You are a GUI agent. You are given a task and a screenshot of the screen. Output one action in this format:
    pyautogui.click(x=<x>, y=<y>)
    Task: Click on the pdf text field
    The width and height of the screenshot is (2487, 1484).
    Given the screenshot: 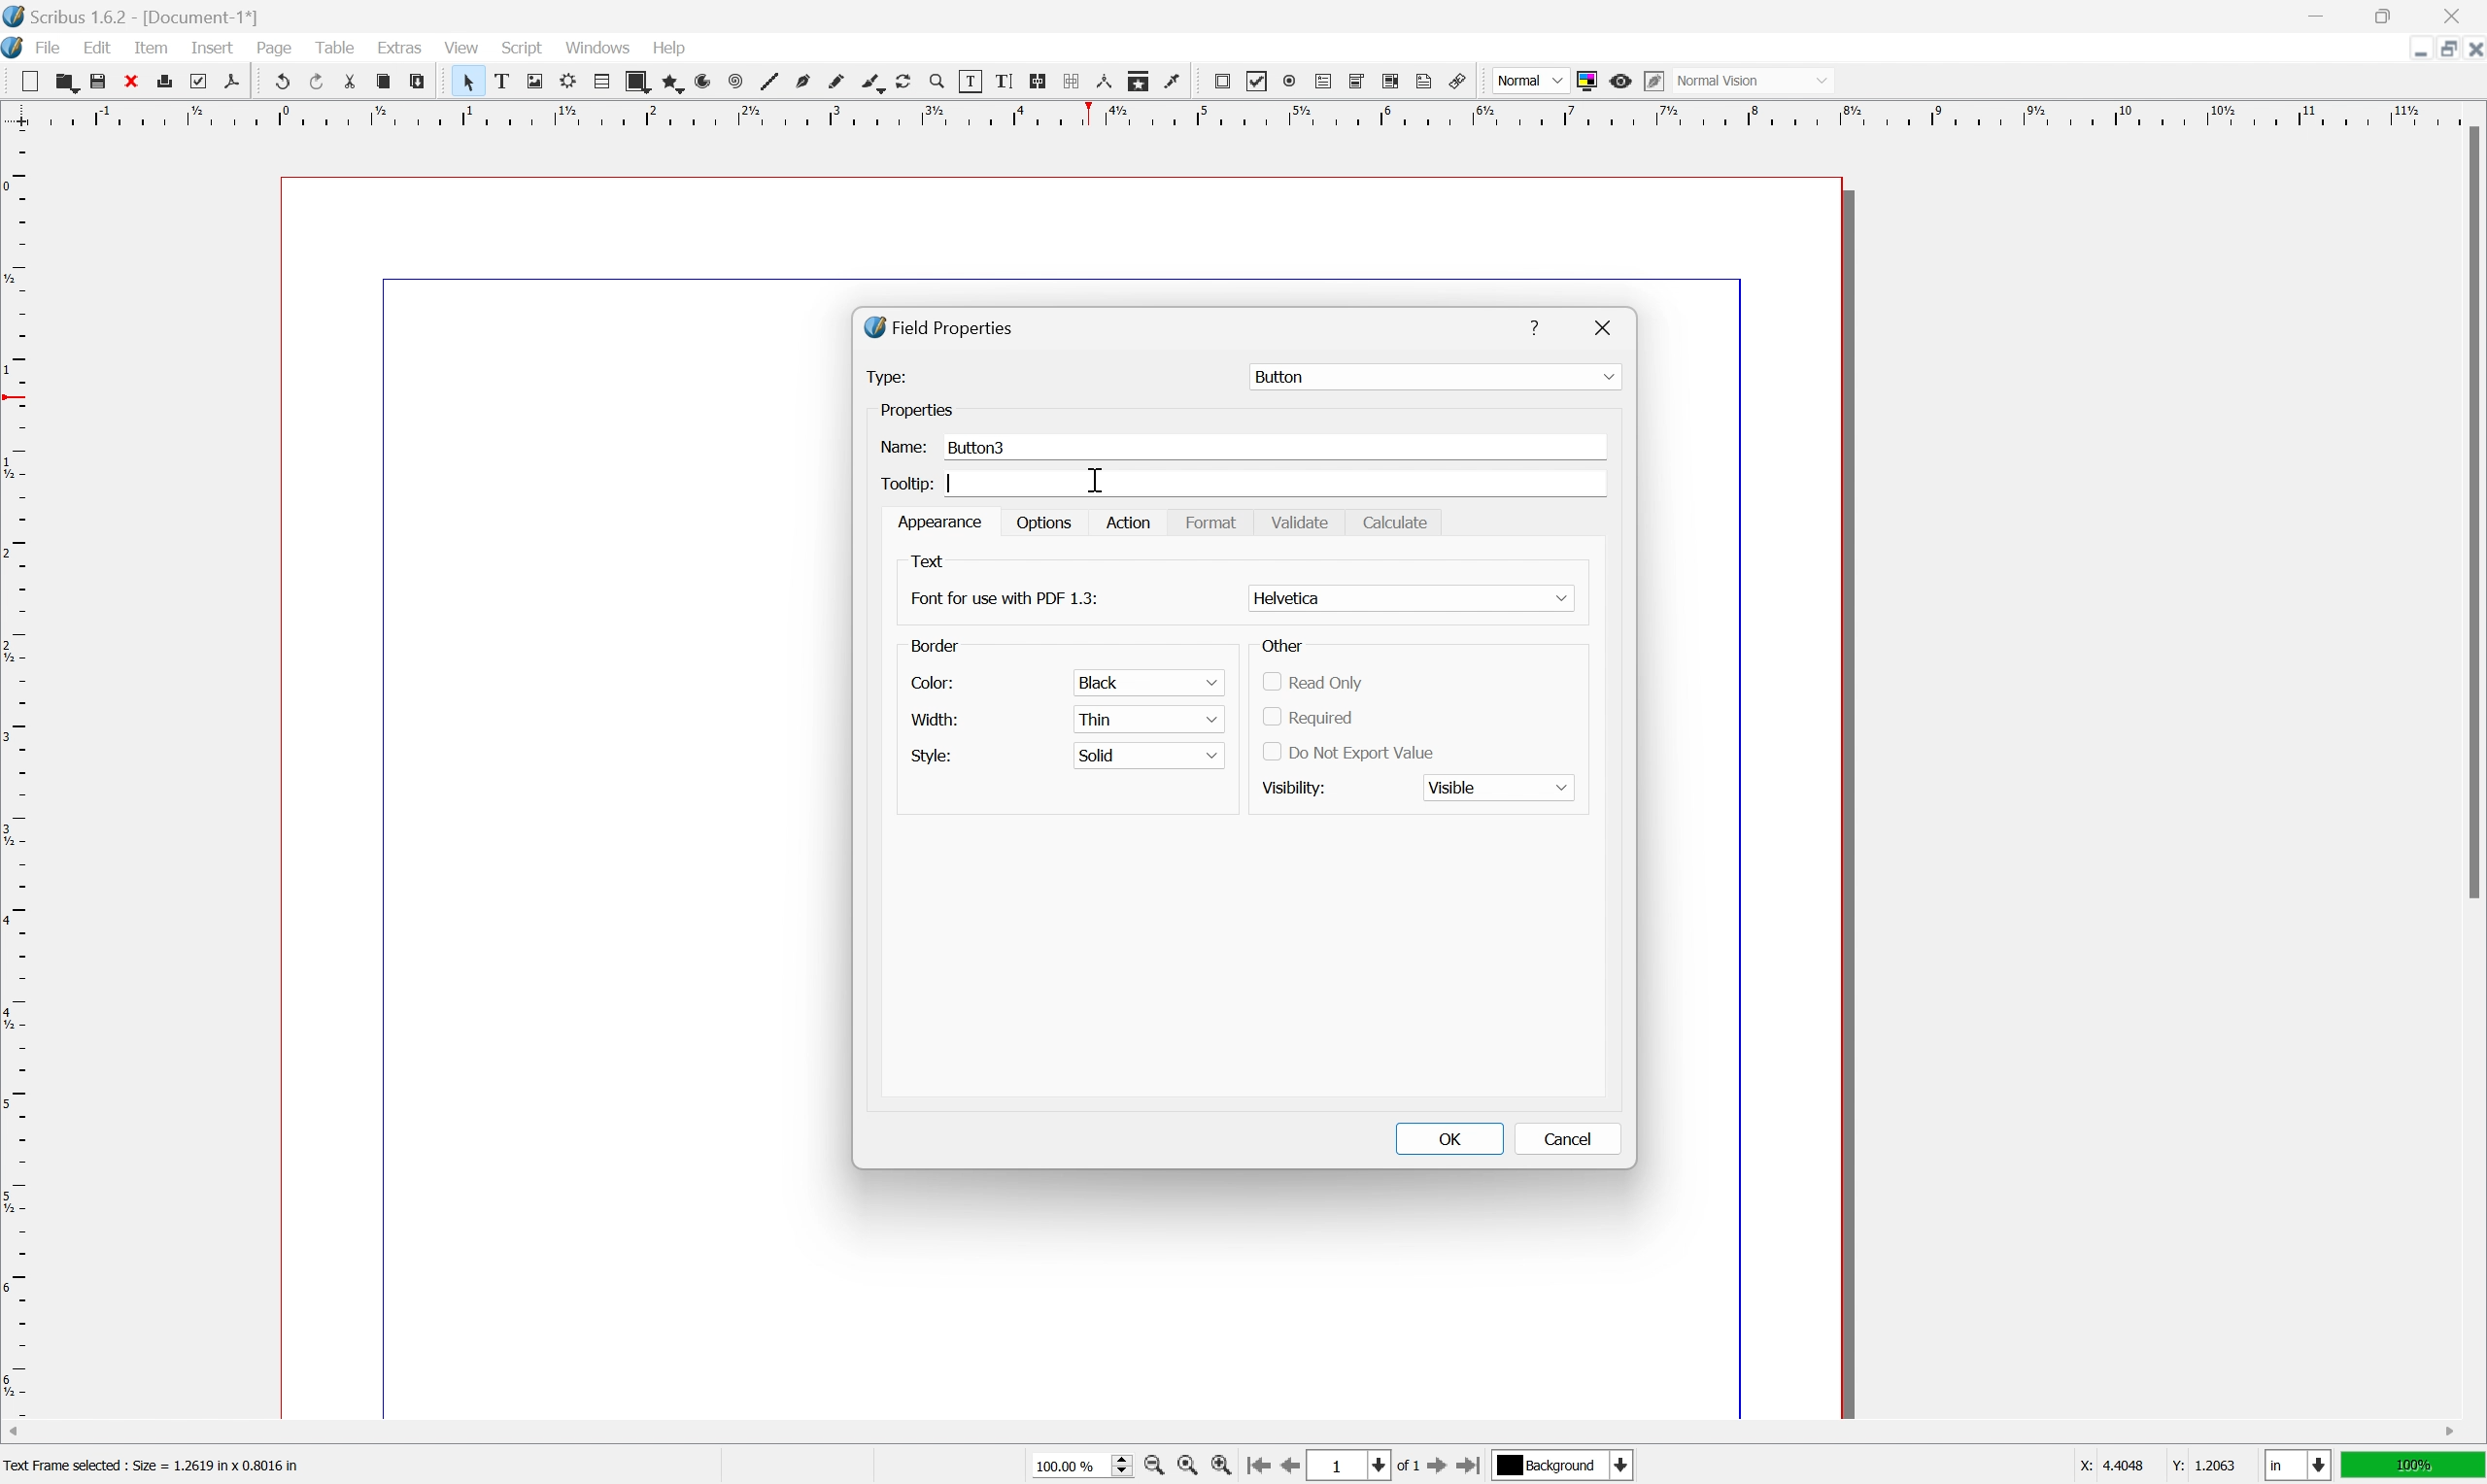 What is the action you would take?
    pyautogui.click(x=1323, y=83)
    